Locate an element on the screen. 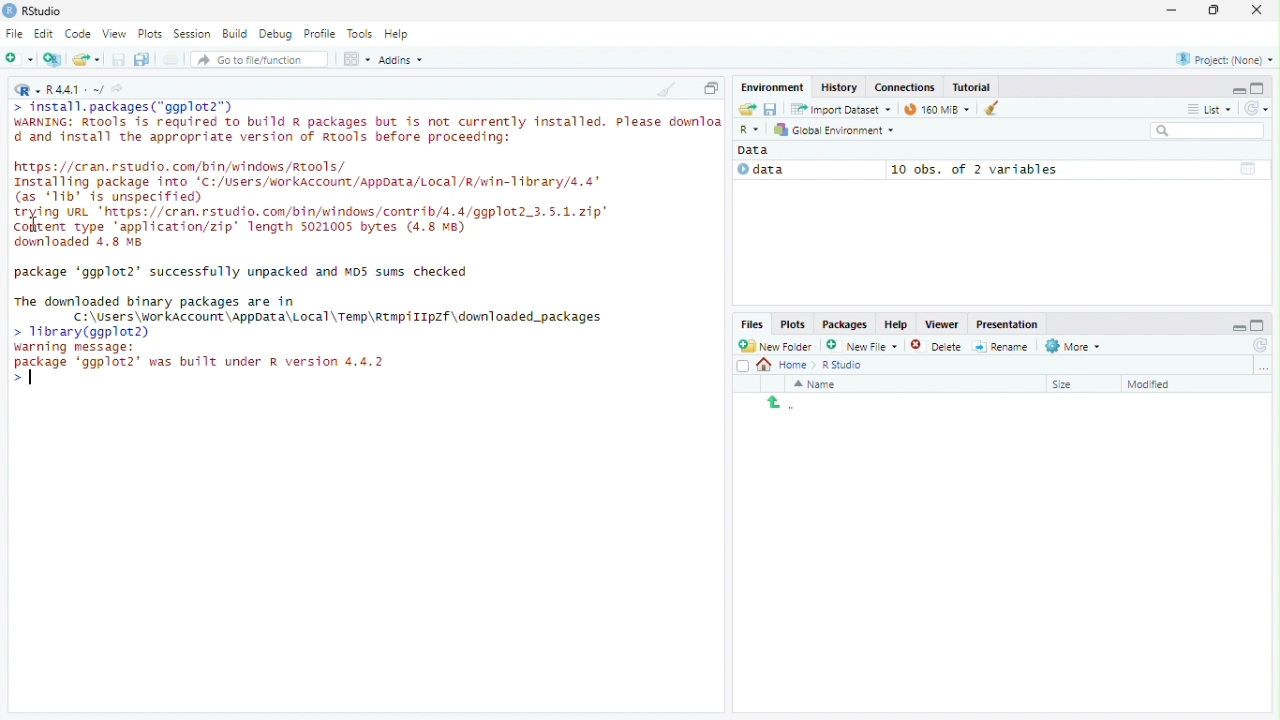 This screenshot has height=720, width=1280. minimize is located at coordinates (1173, 11).